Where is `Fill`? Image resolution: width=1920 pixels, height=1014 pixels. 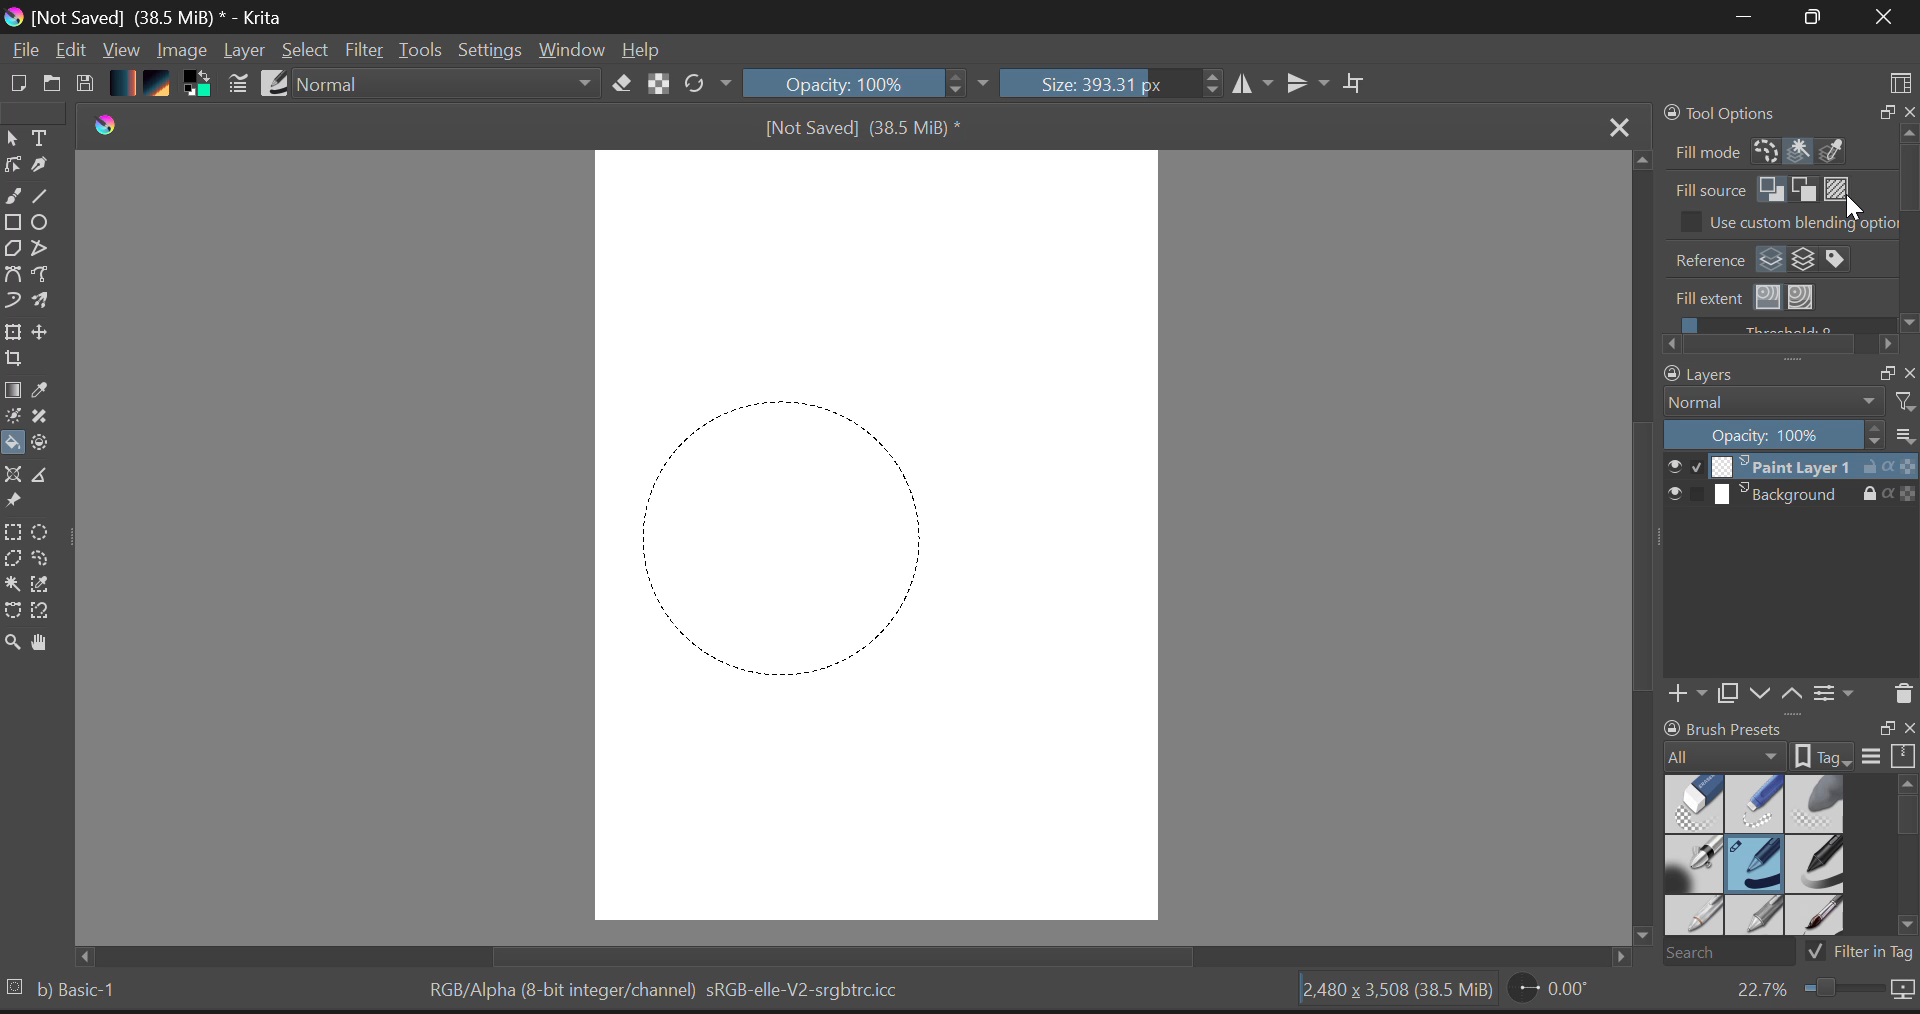
Fill is located at coordinates (14, 443).